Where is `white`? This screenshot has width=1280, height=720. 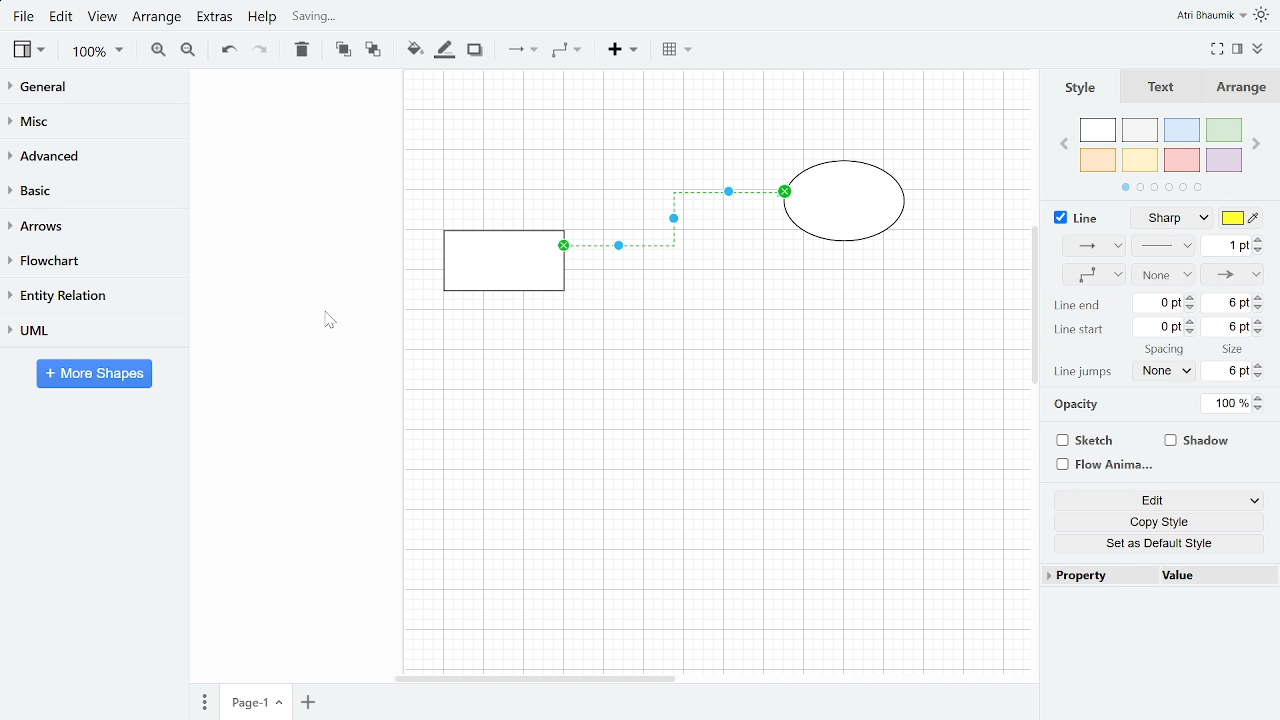 white is located at coordinates (1098, 131).